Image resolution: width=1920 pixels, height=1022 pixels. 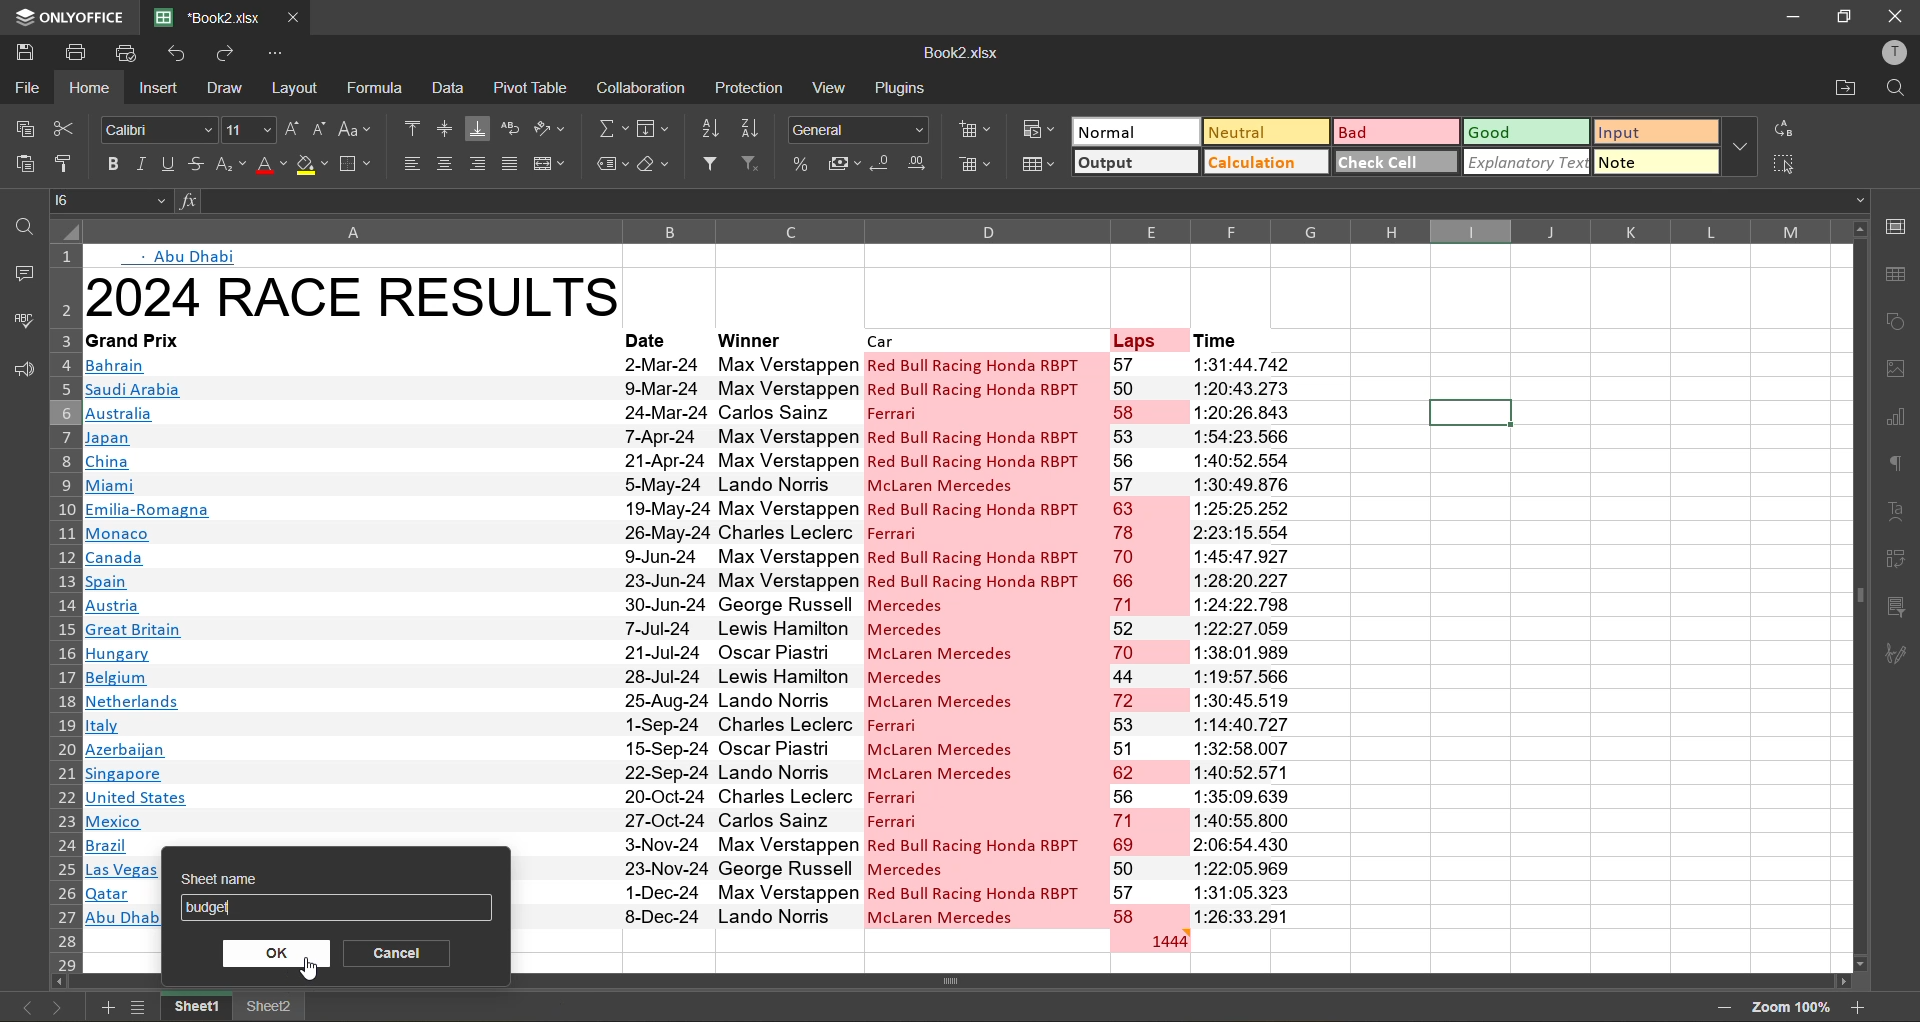 I want to click on wrap text, so click(x=512, y=129).